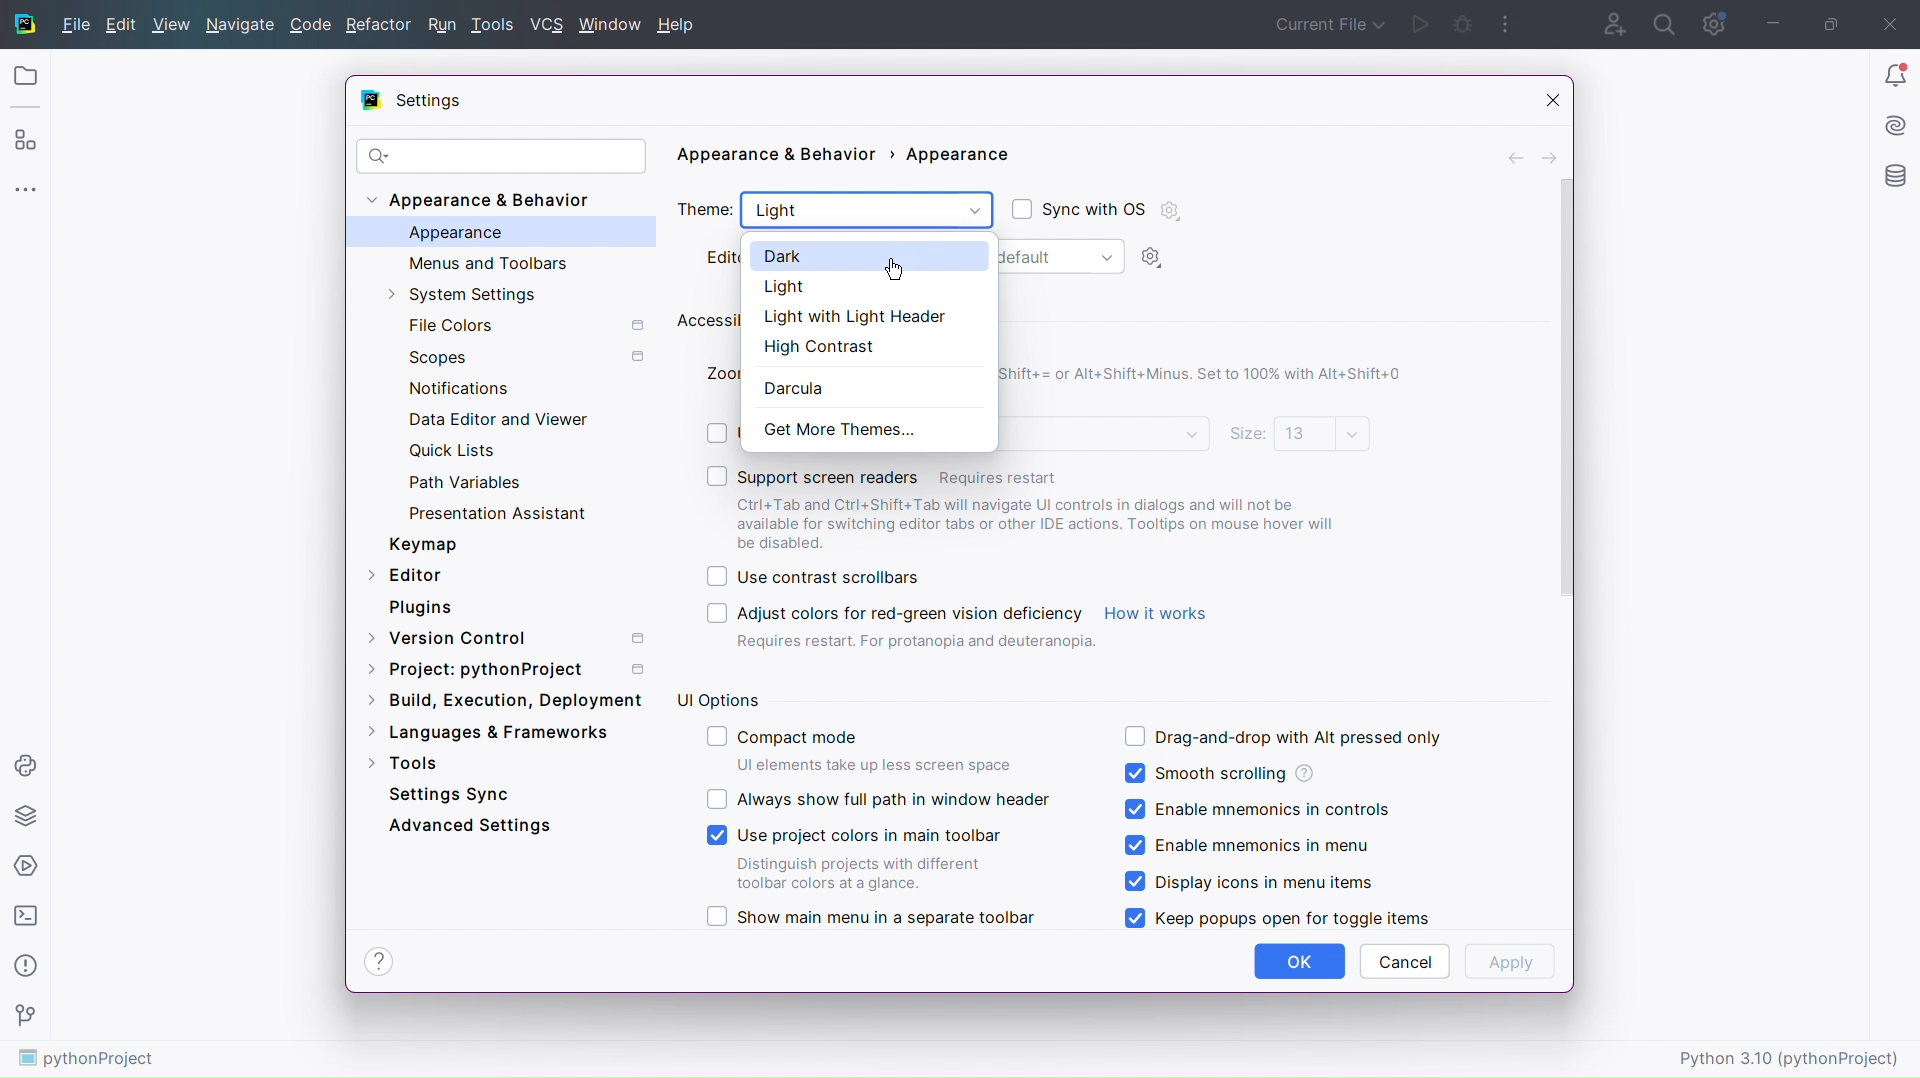 The image size is (1920, 1078). Describe the element at coordinates (24, 969) in the screenshot. I see `Problems` at that location.